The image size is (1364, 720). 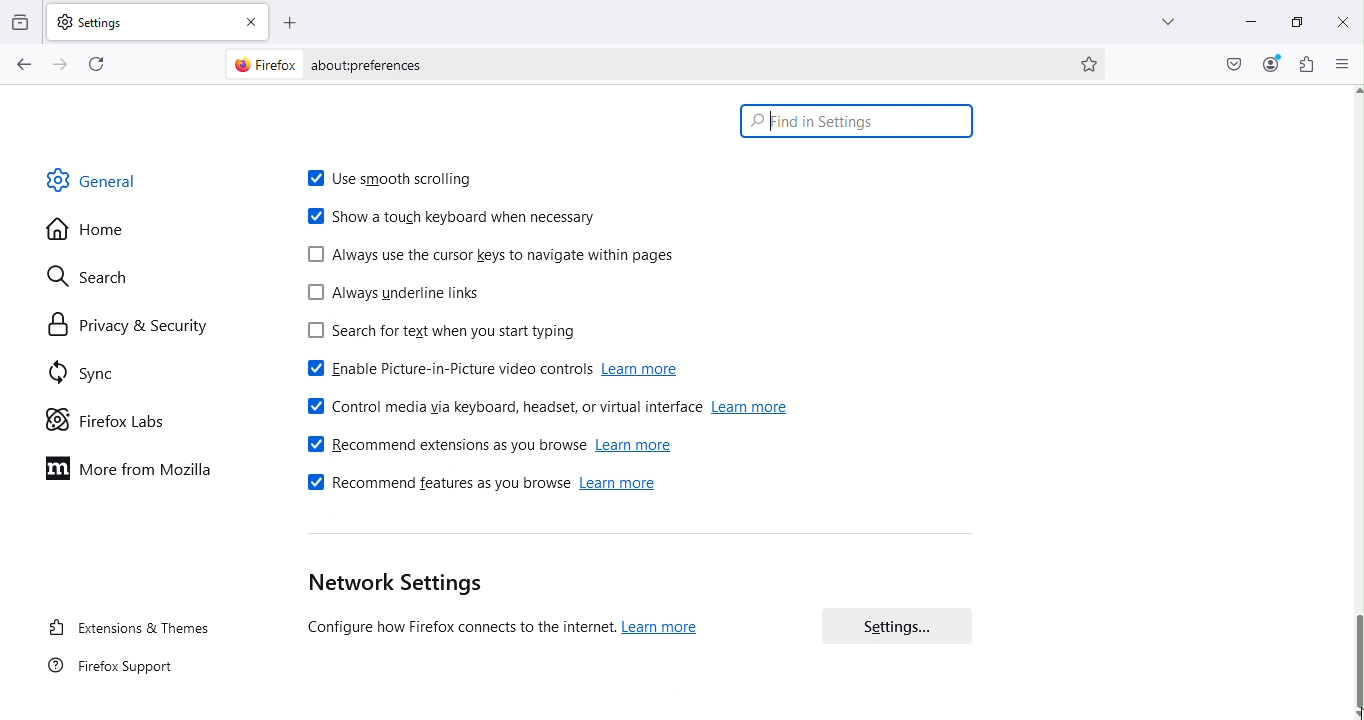 What do you see at coordinates (1162, 21) in the screenshot?
I see `List all tabs` at bounding box center [1162, 21].